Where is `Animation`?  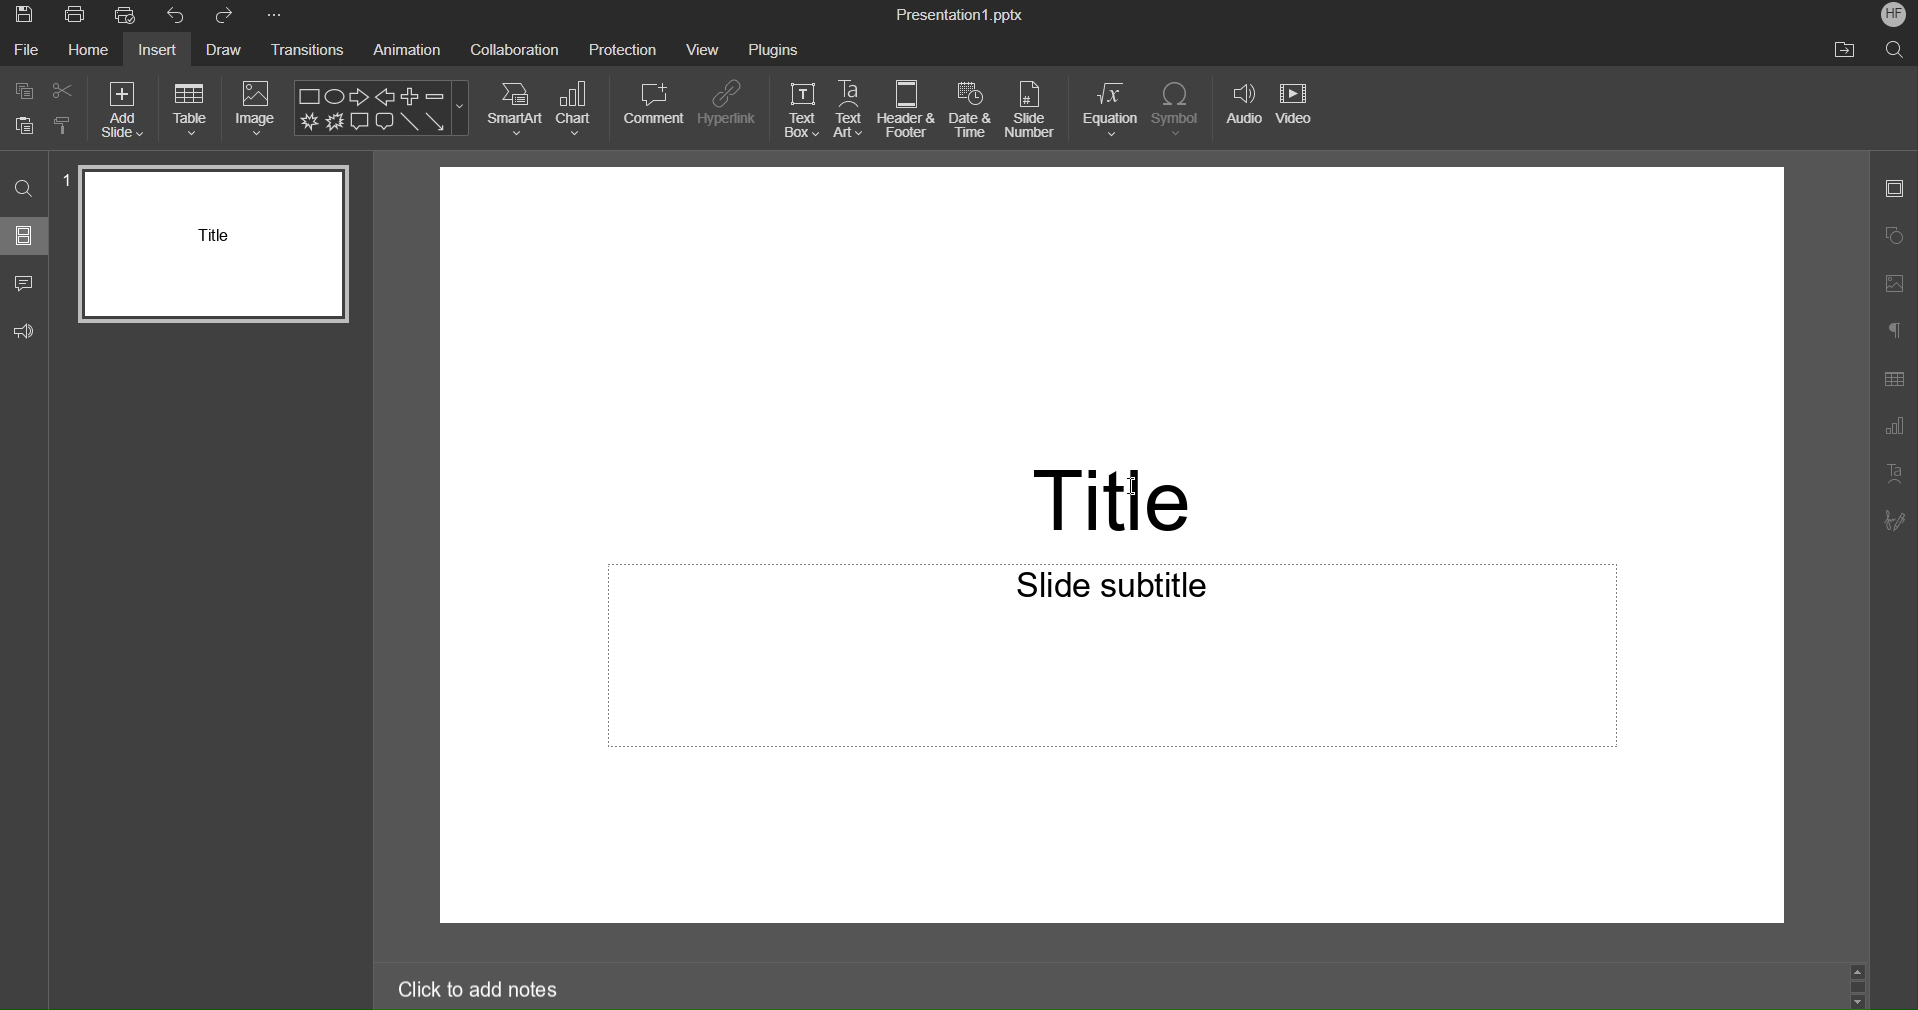
Animation is located at coordinates (406, 52).